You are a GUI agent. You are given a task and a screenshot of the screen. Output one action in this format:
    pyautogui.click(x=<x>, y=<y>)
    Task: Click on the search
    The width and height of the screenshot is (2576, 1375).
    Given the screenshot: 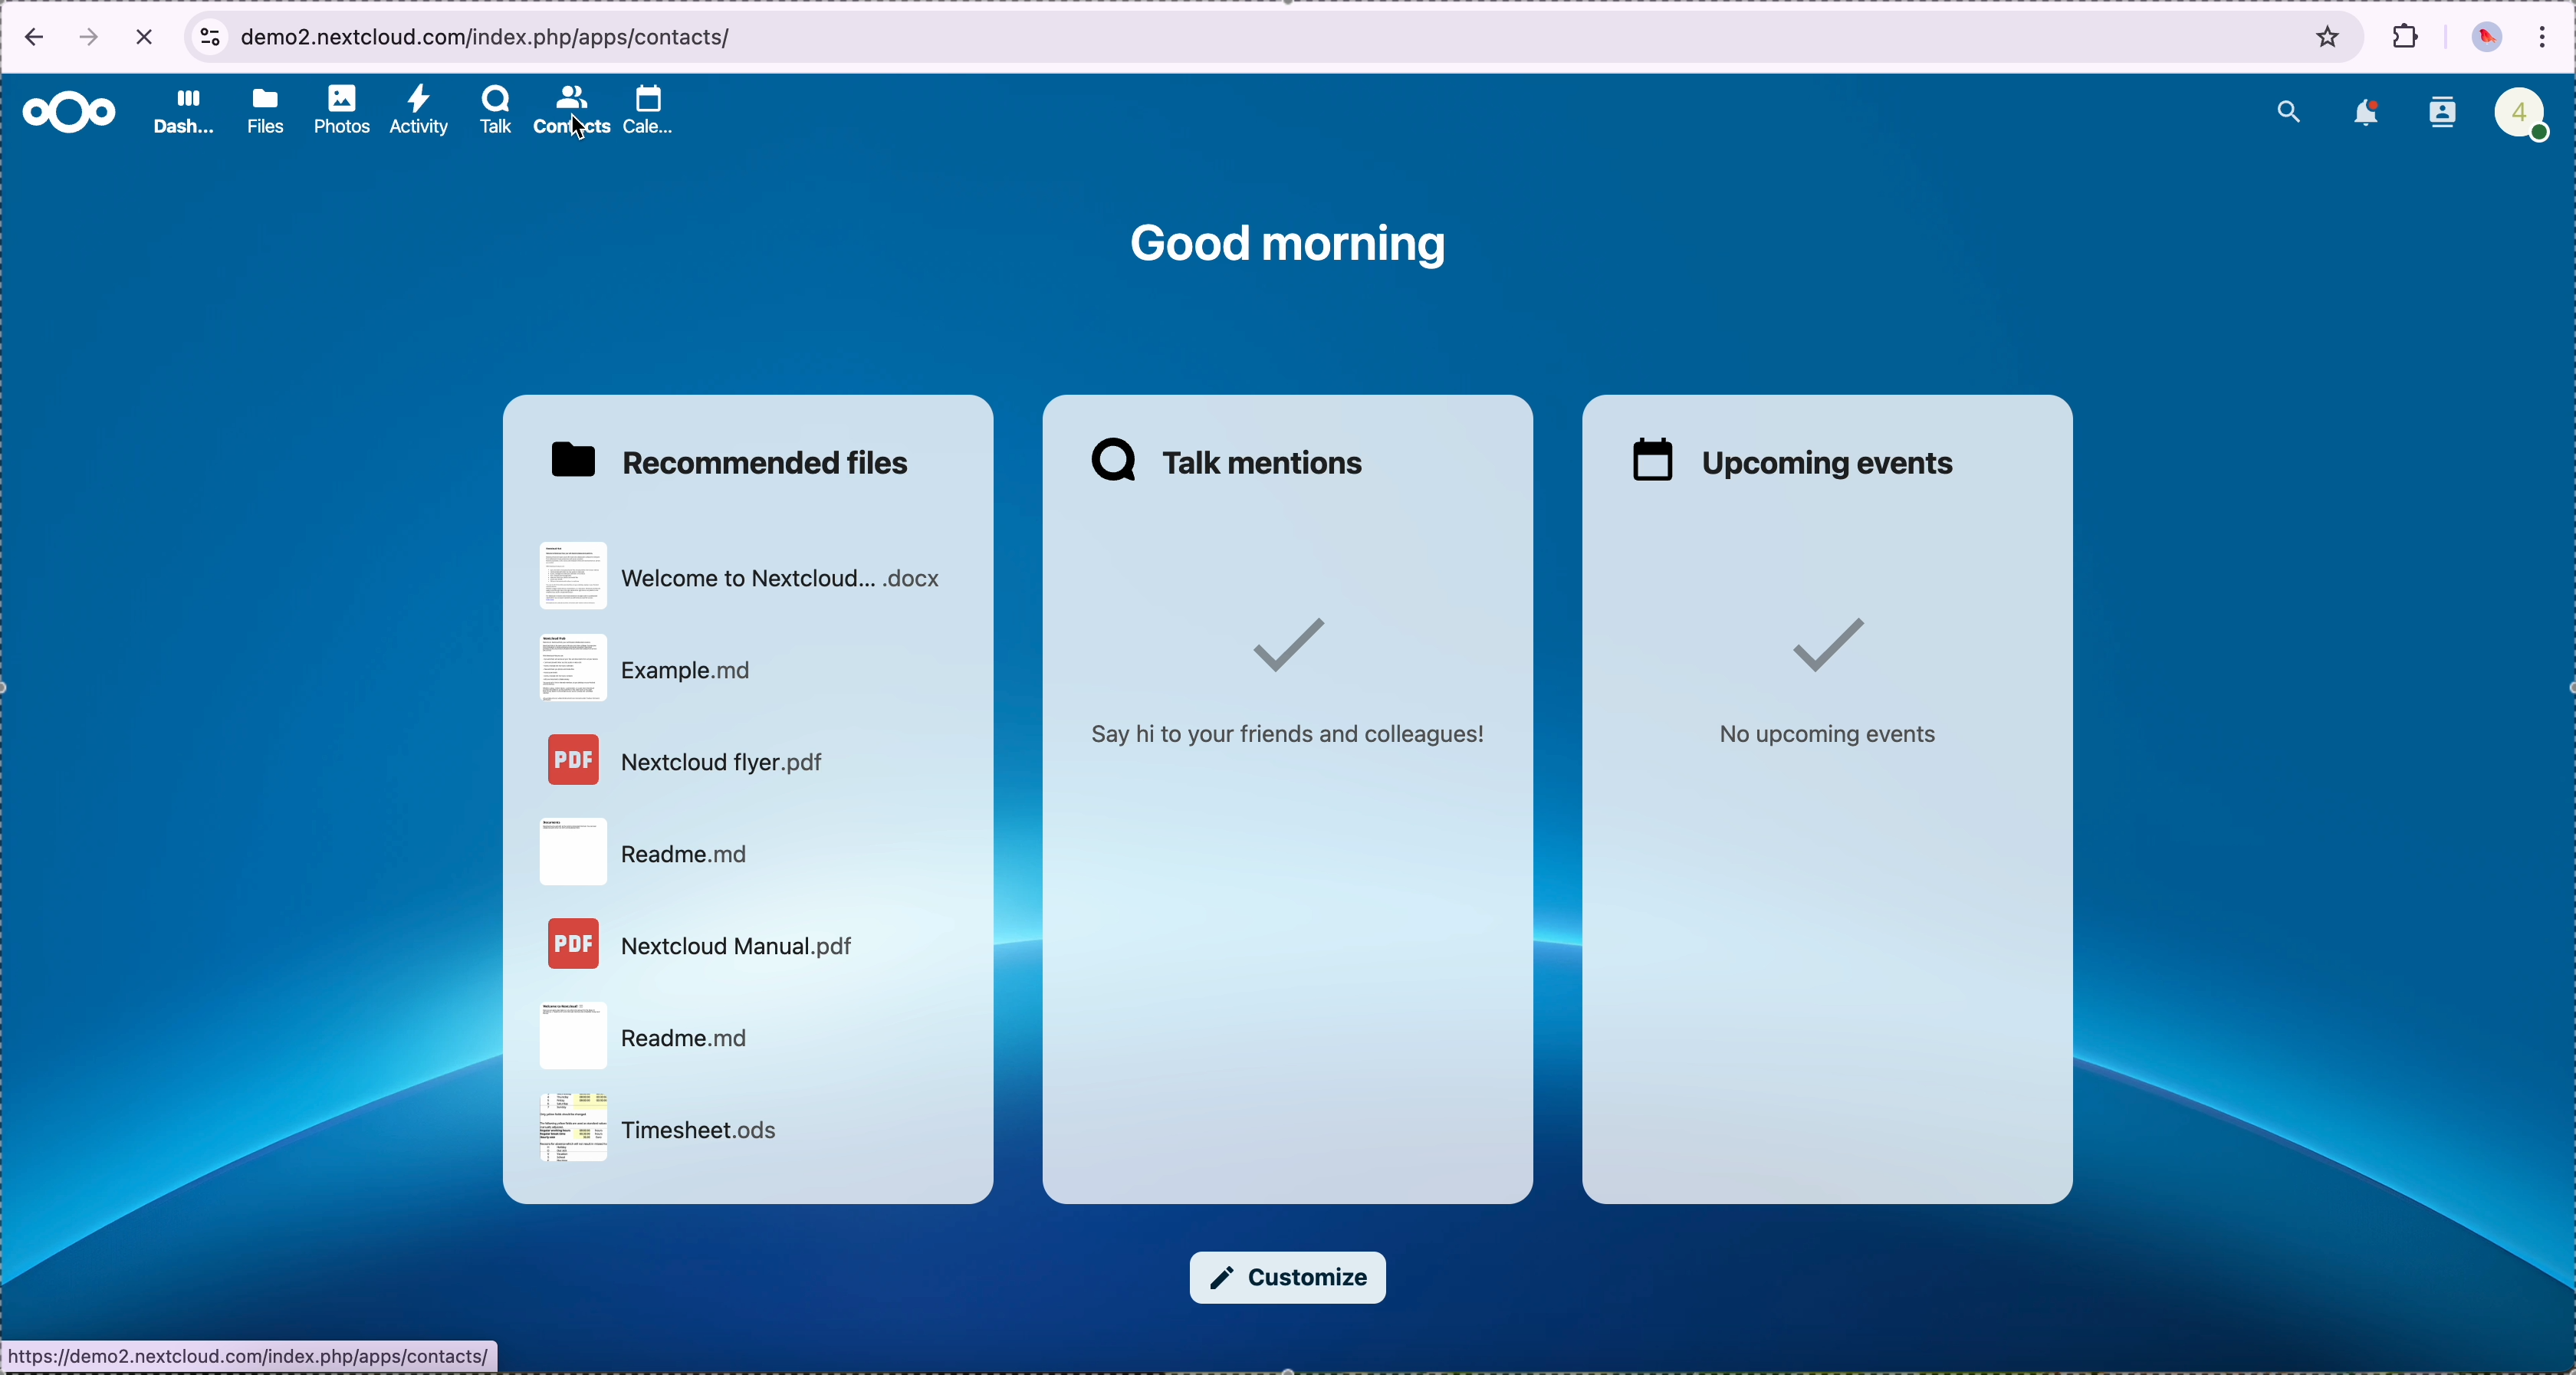 What is the action you would take?
    pyautogui.click(x=2291, y=109)
    